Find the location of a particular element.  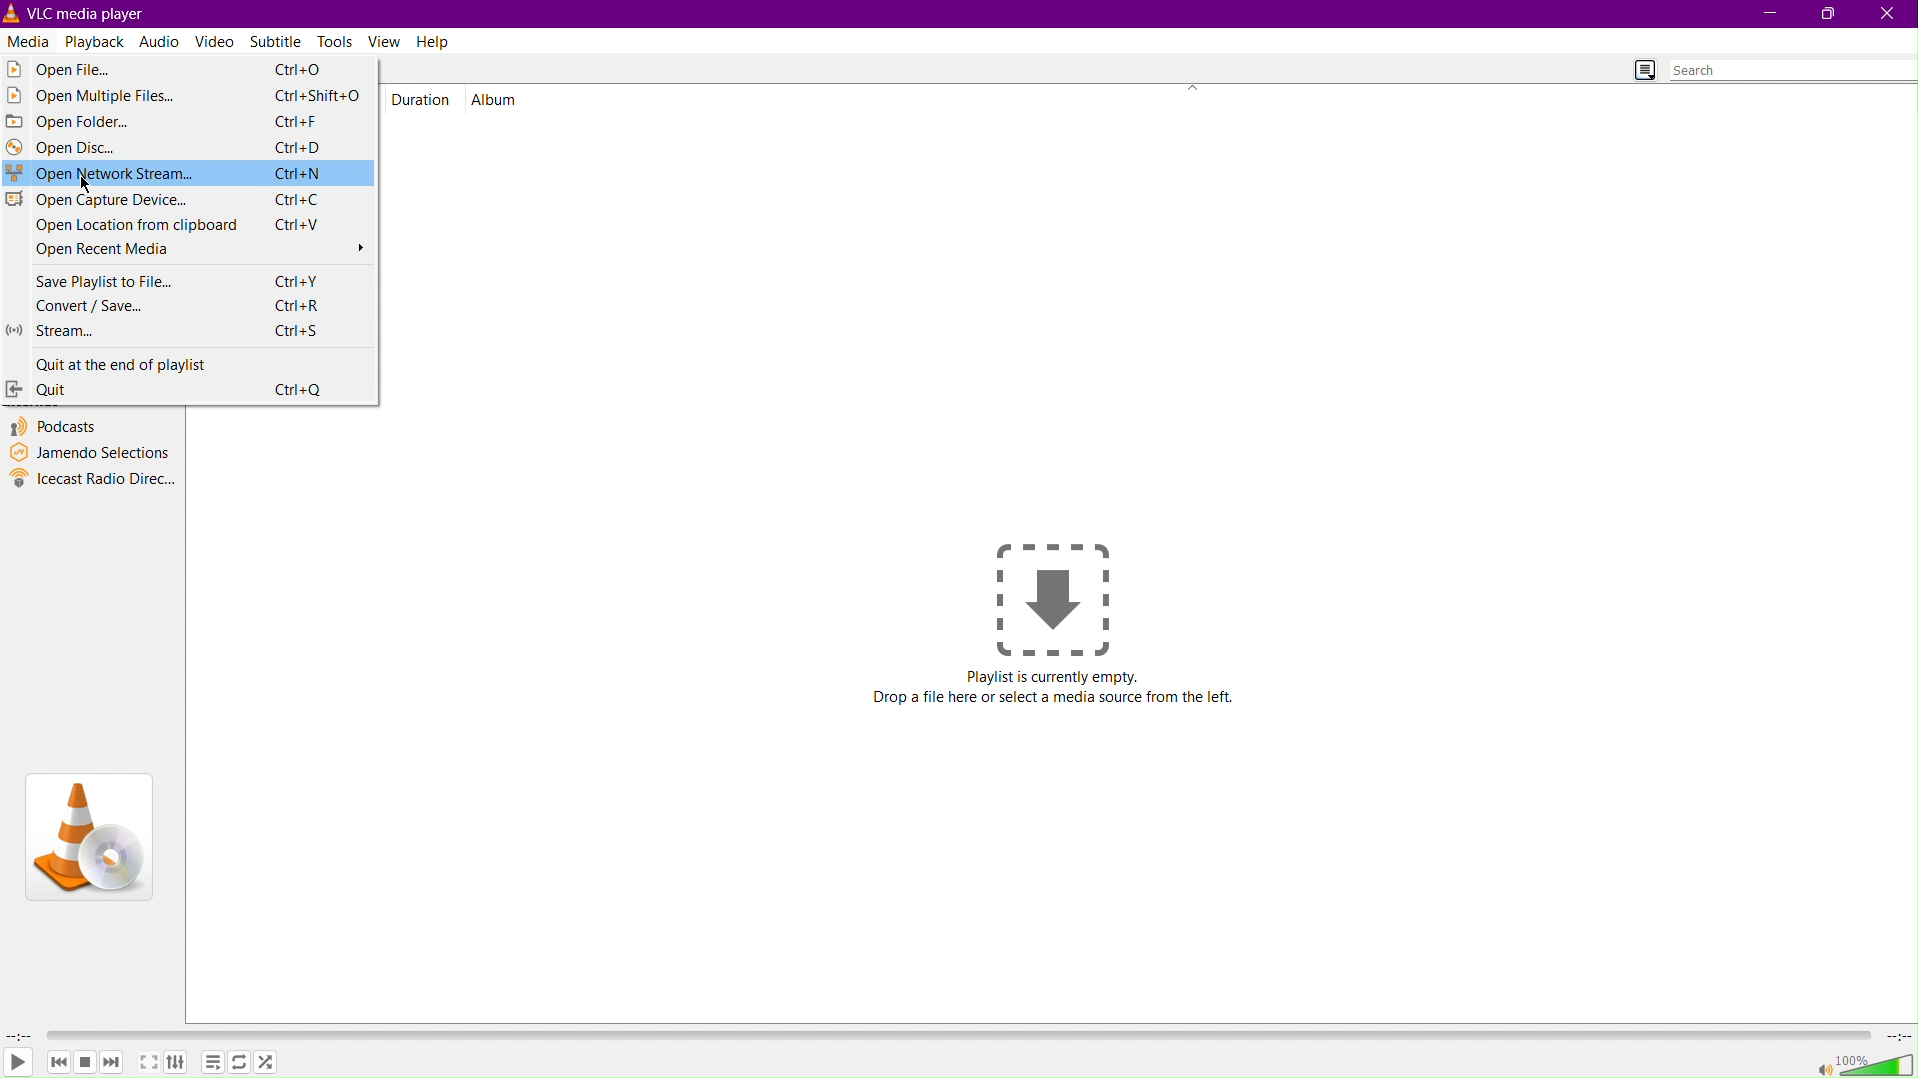

Ctrl+Shift+O is located at coordinates (322, 94).